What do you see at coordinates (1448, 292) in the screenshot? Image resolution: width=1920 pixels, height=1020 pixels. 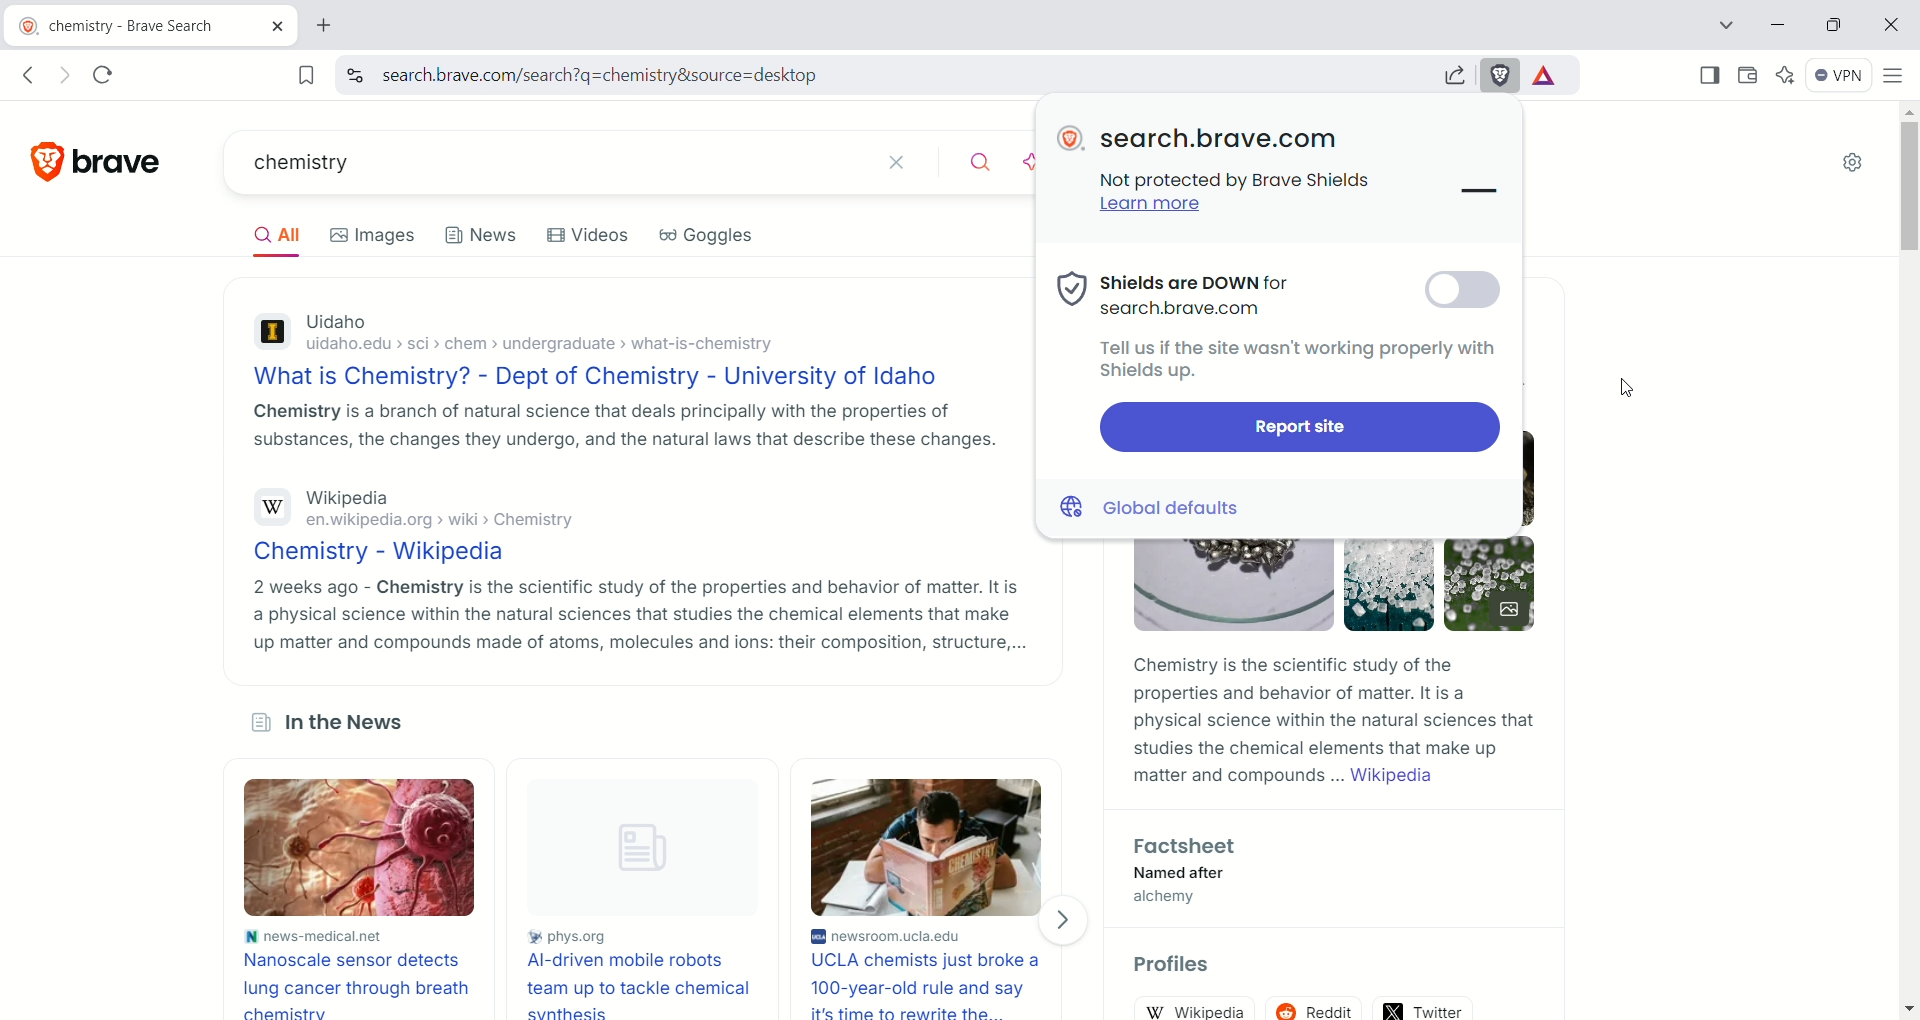 I see `pointer cursor` at bounding box center [1448, 292].